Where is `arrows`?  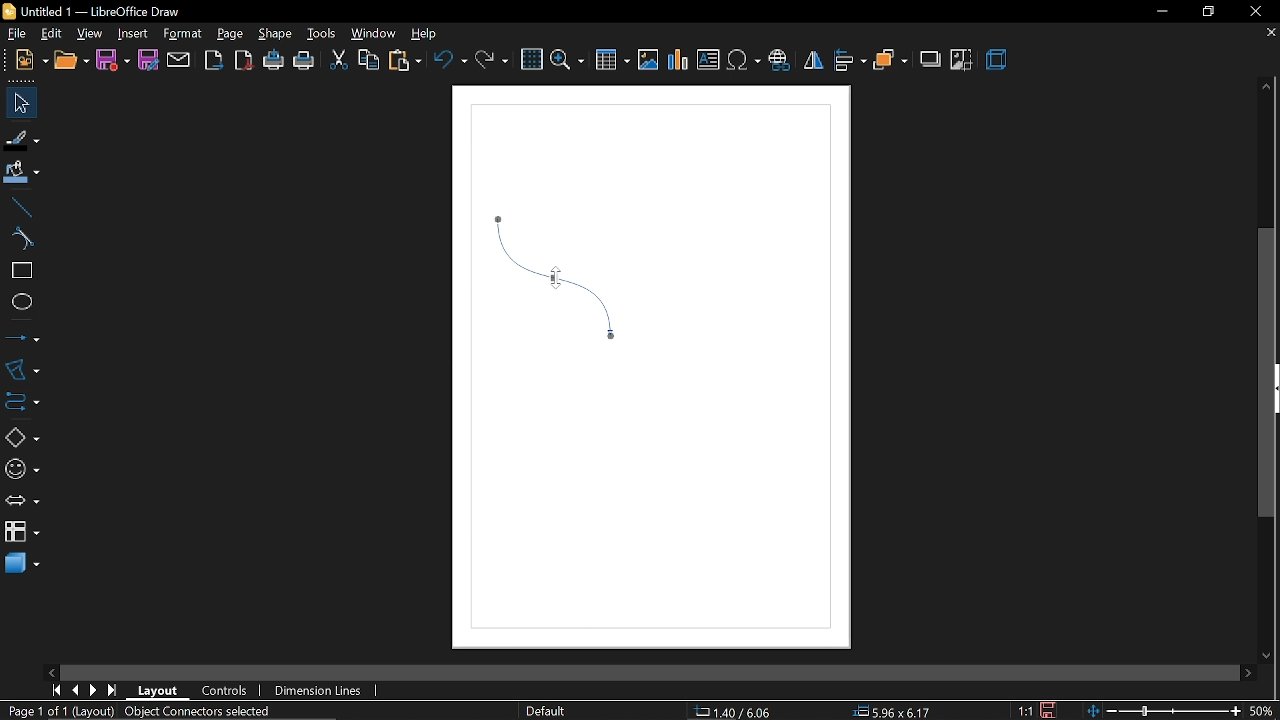 arrows is located at coordinates (19, 499).